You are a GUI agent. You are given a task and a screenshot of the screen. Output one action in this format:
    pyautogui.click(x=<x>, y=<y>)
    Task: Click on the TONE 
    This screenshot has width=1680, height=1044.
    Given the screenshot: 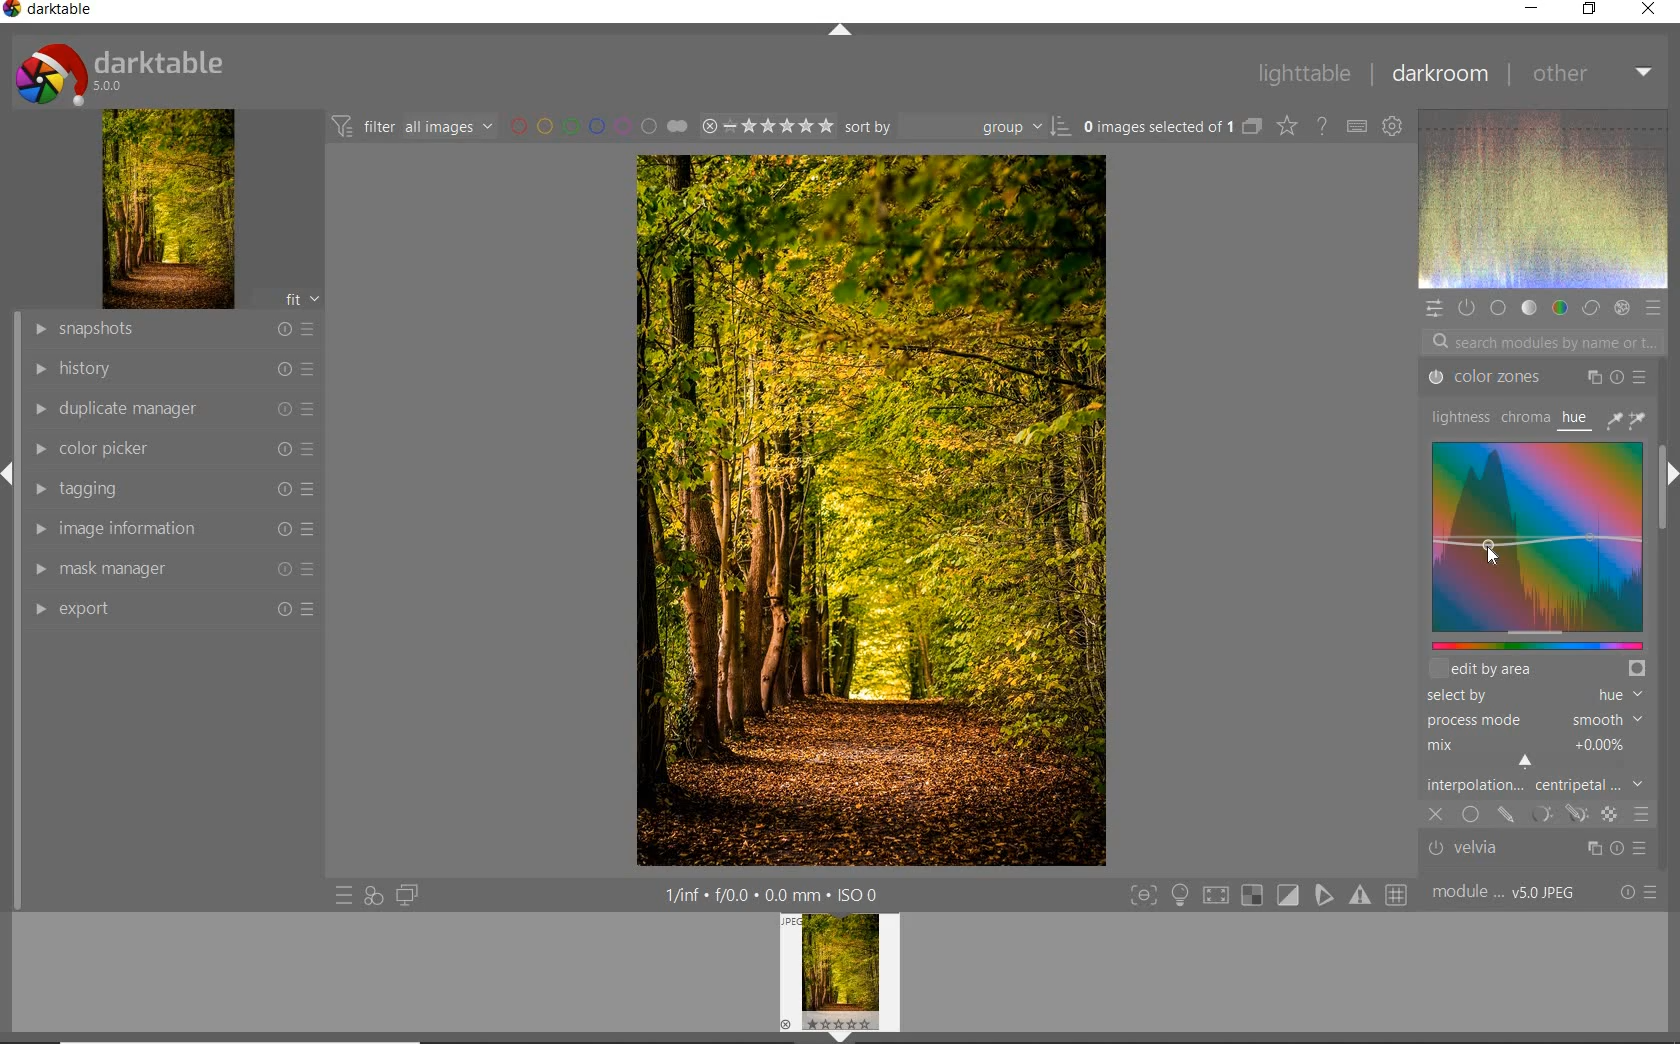 What is the action you would take?
    pyautogui.click(x=1528, y=308)
    